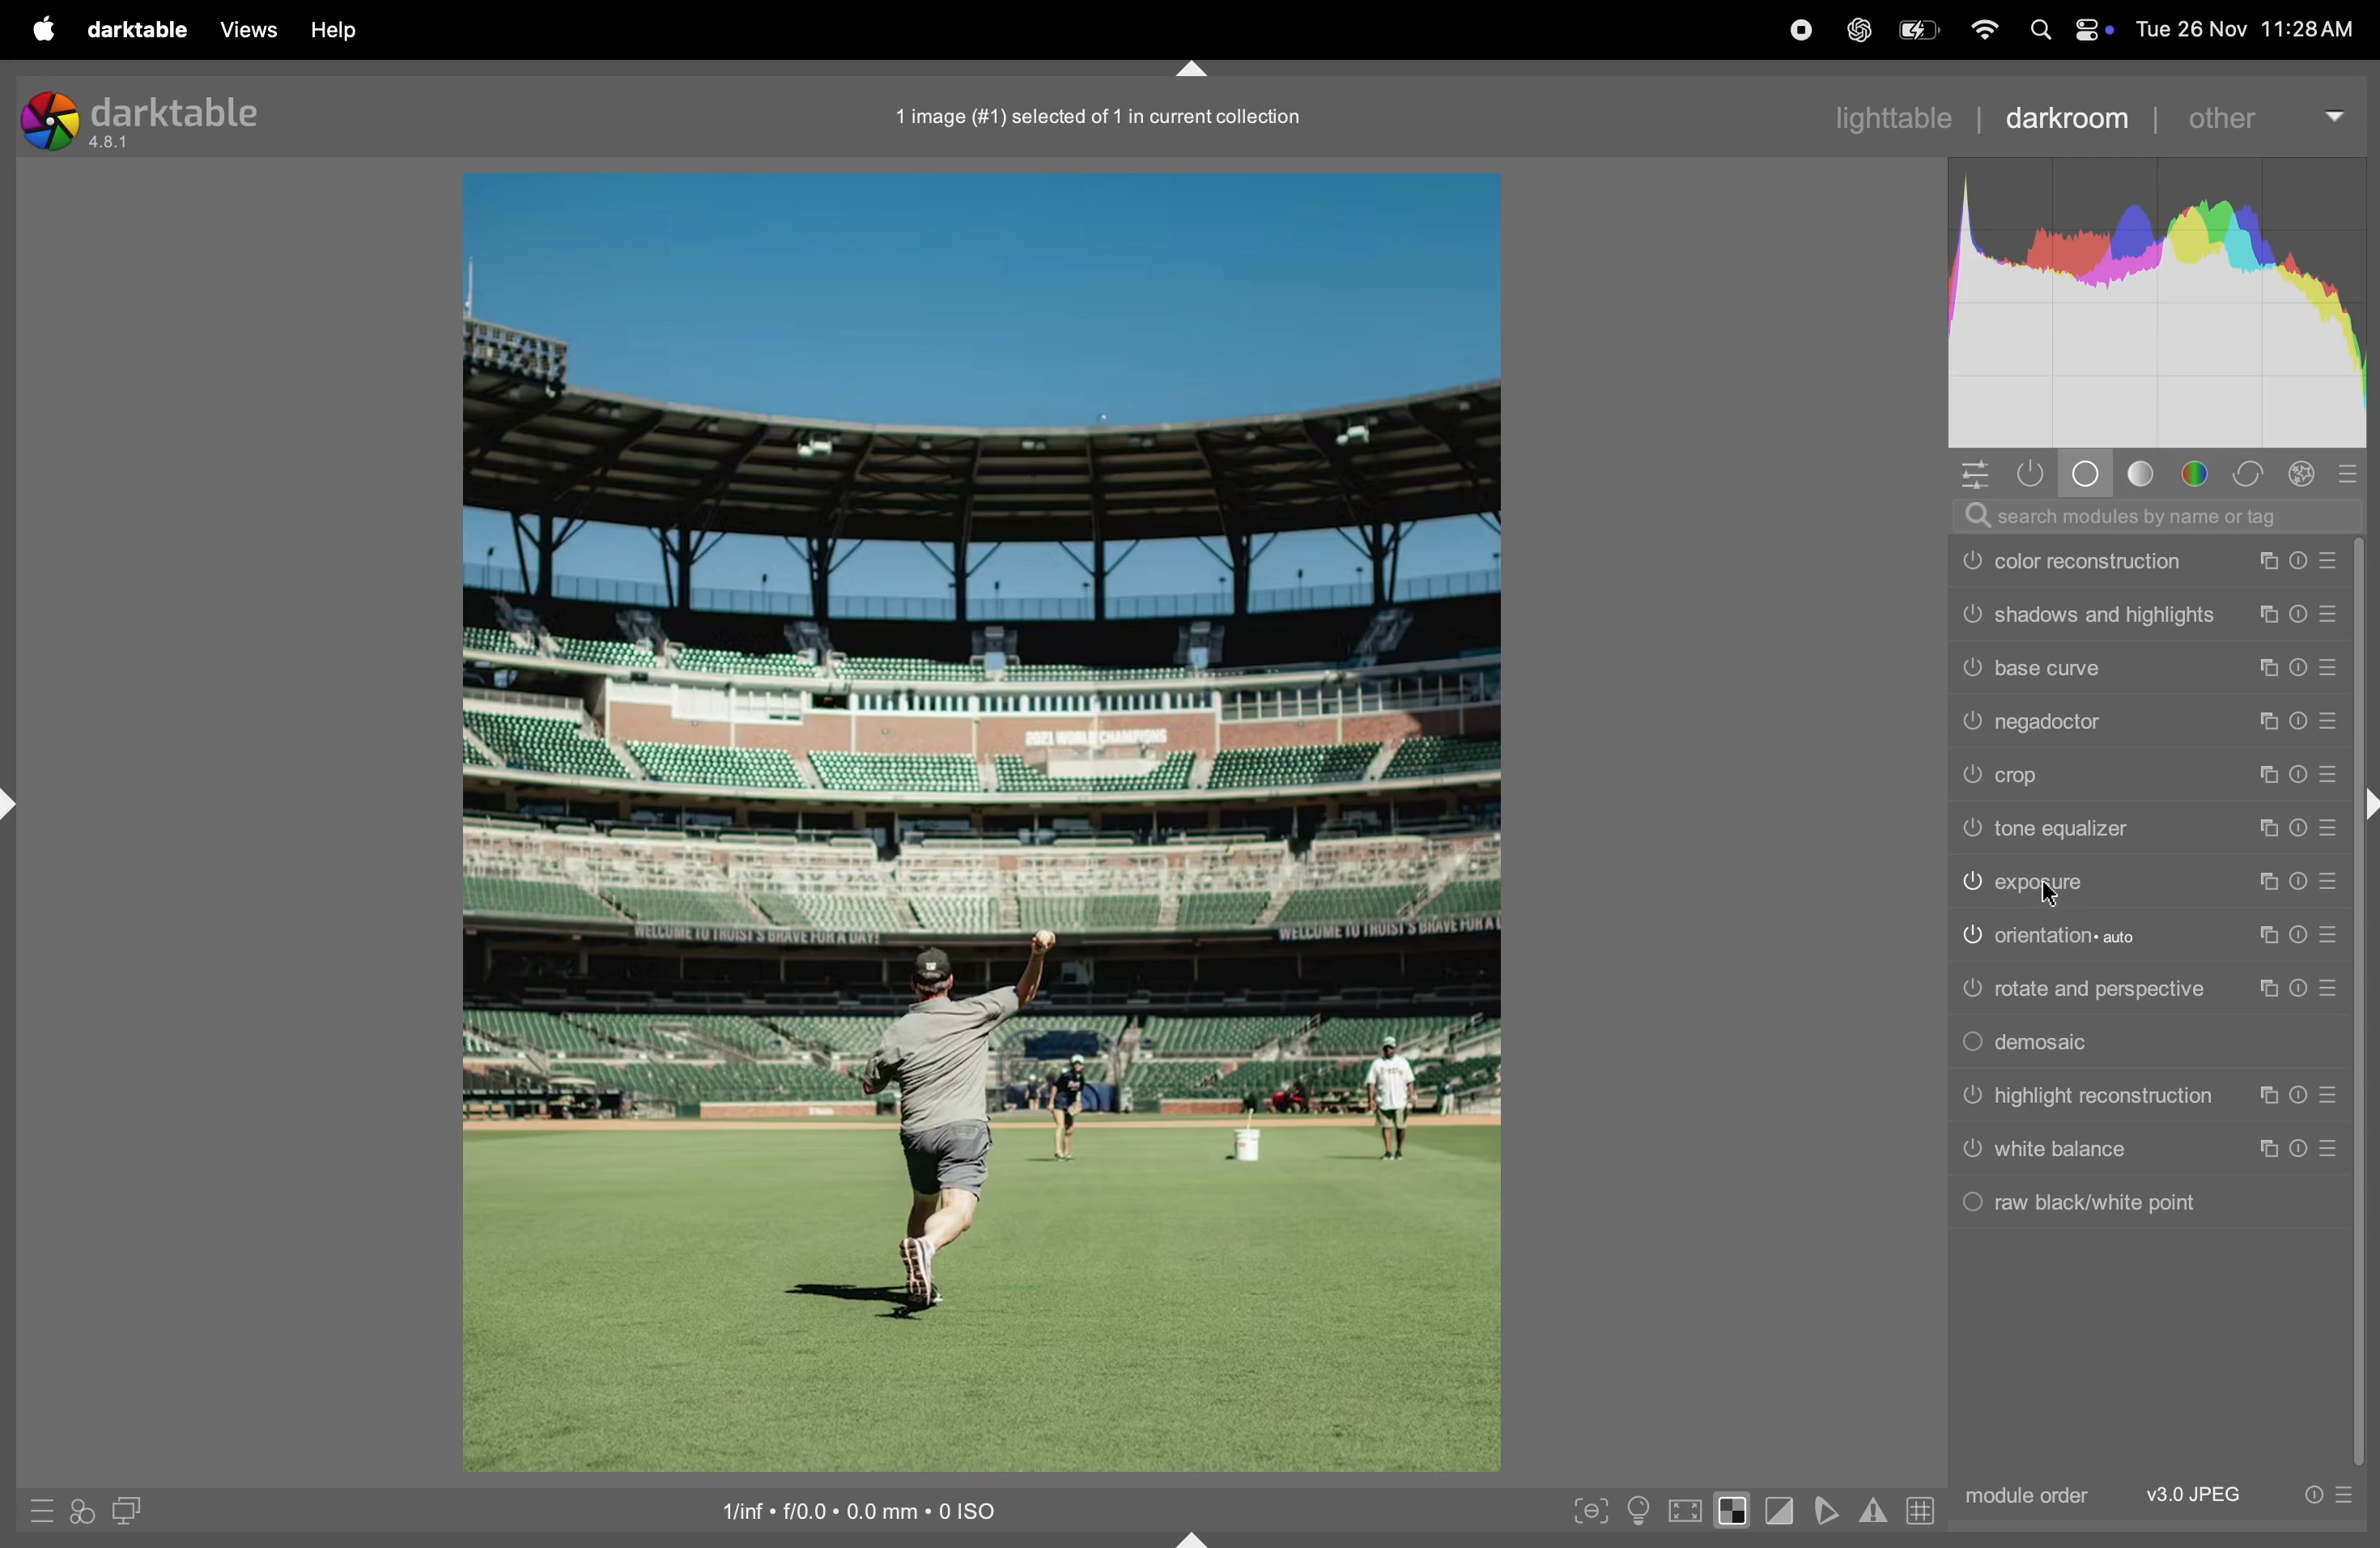 The image size is (2380, 1548). Describe the element at coordinates (15, 806) in the screenshot. I see `expand or collapse ` at that location.